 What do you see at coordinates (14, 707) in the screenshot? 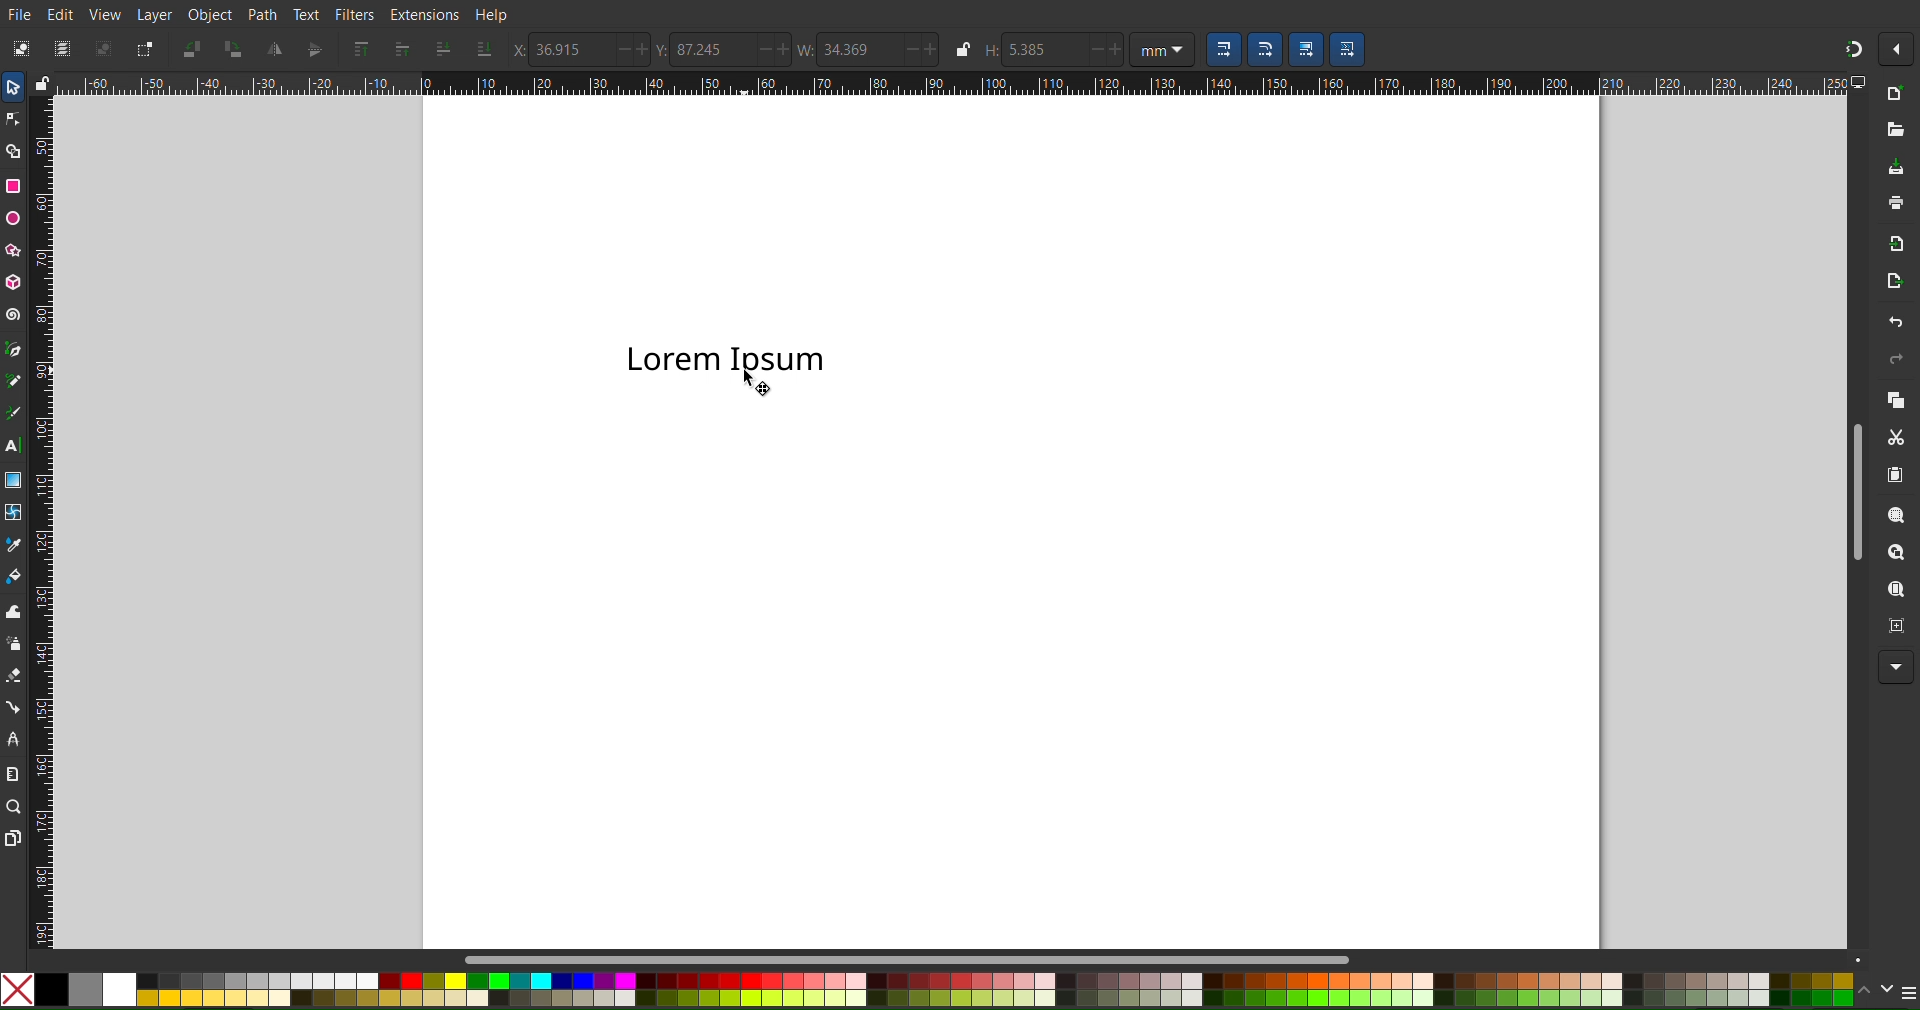
I see `Connection` at bounding box center [14, 707].